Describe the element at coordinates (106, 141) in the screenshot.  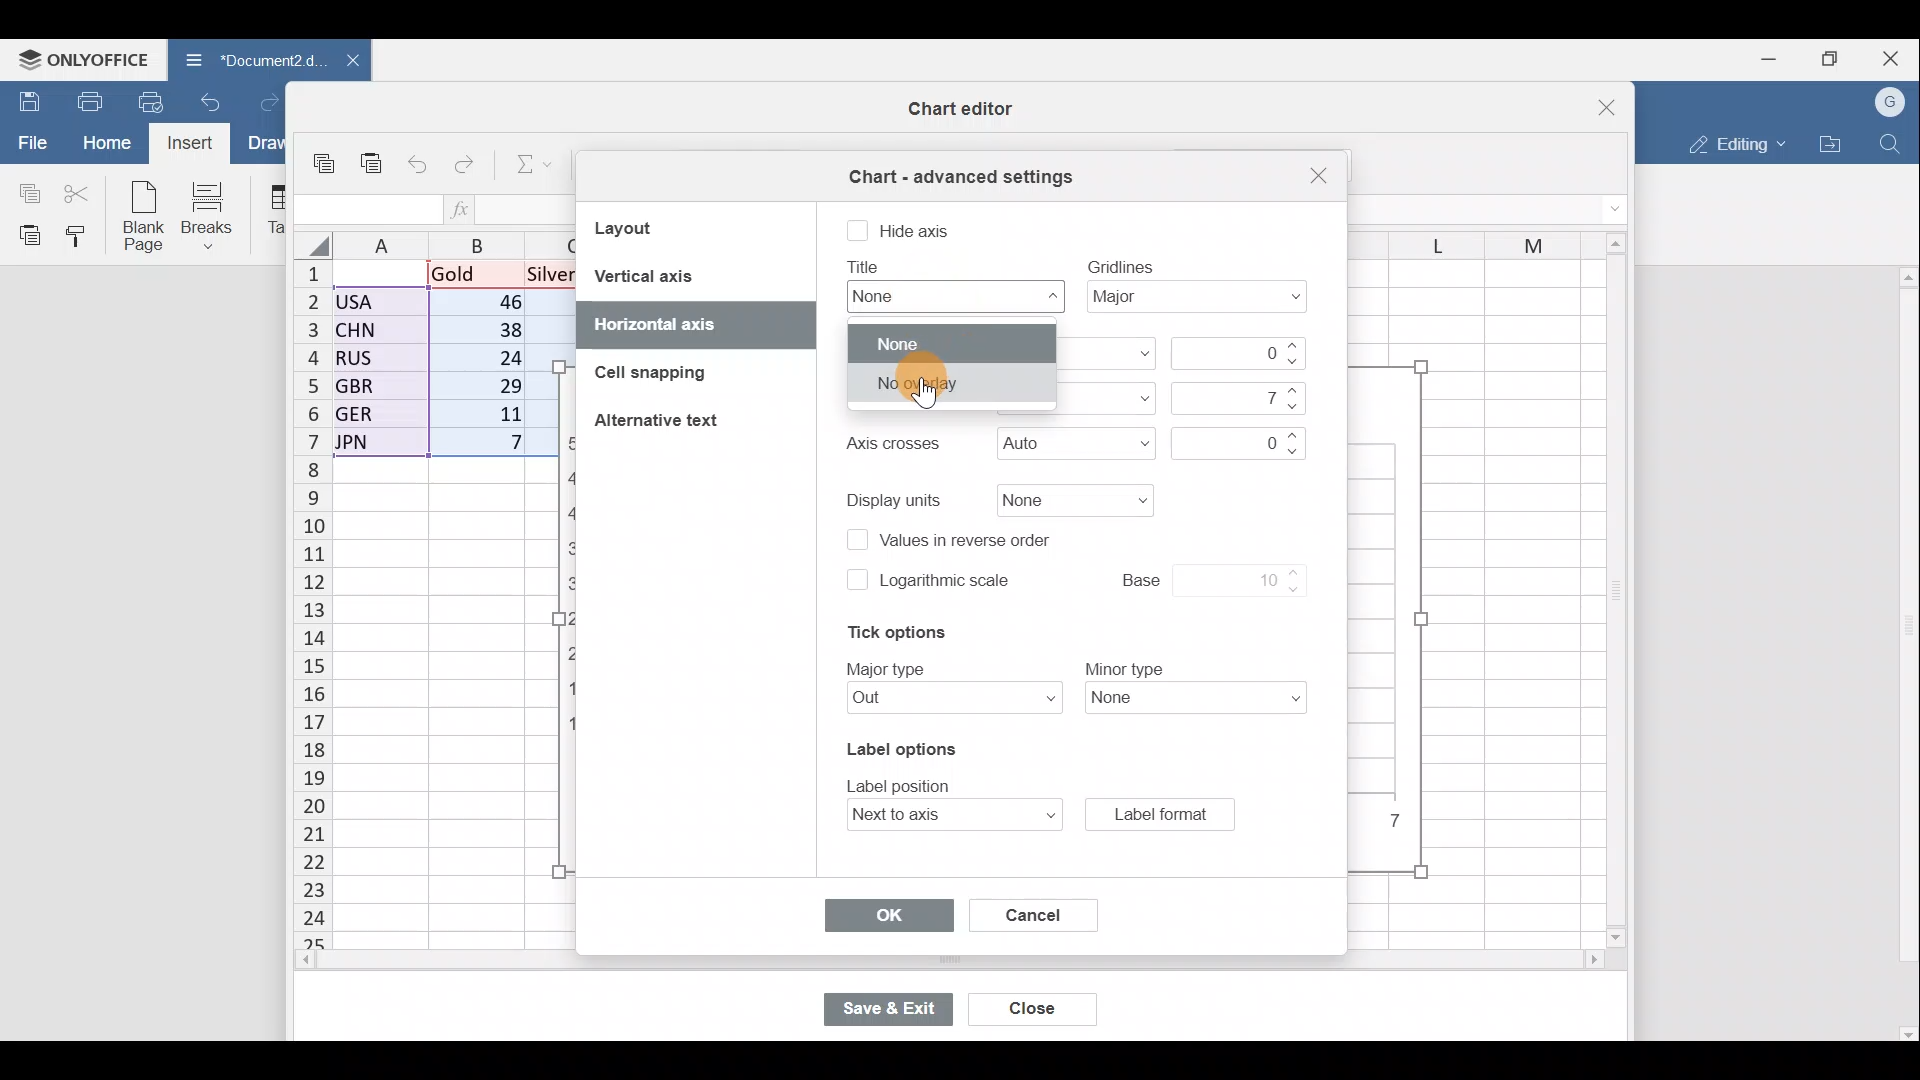
I see `Home` at that location.